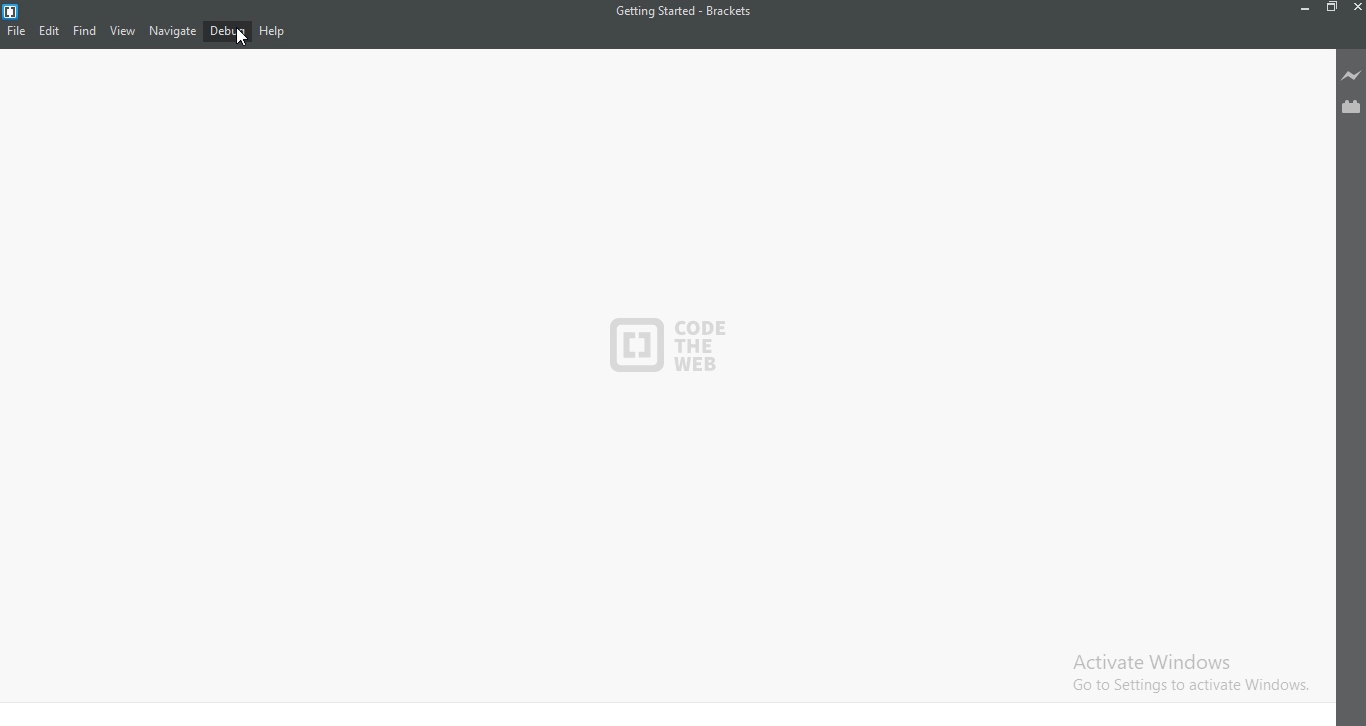 This screenshot has height=726, width=1366. Describe the element at coordinates (1301, 11) in the screenshot. I see `minimise` at that location.